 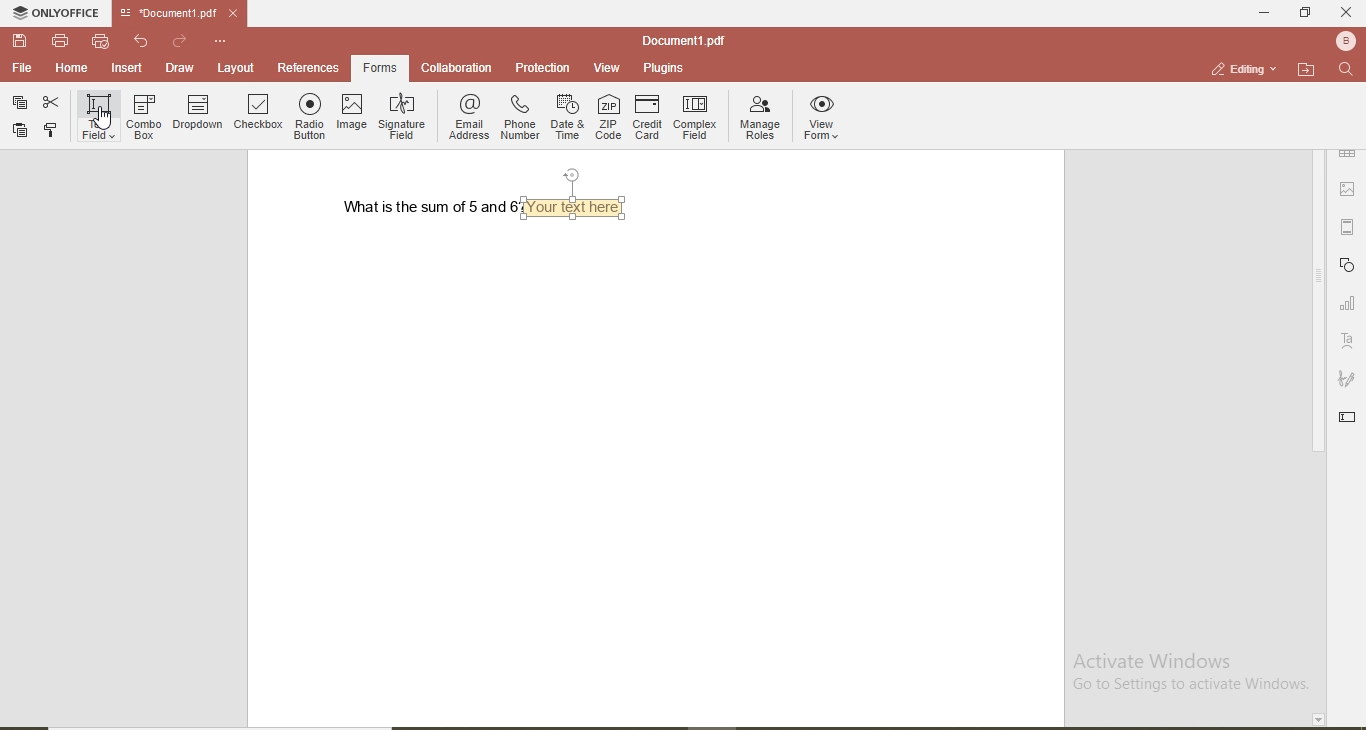 What do you see at coordinates (58, 40) in the screenshot?
I see `print` at bounding box center [58, 40].